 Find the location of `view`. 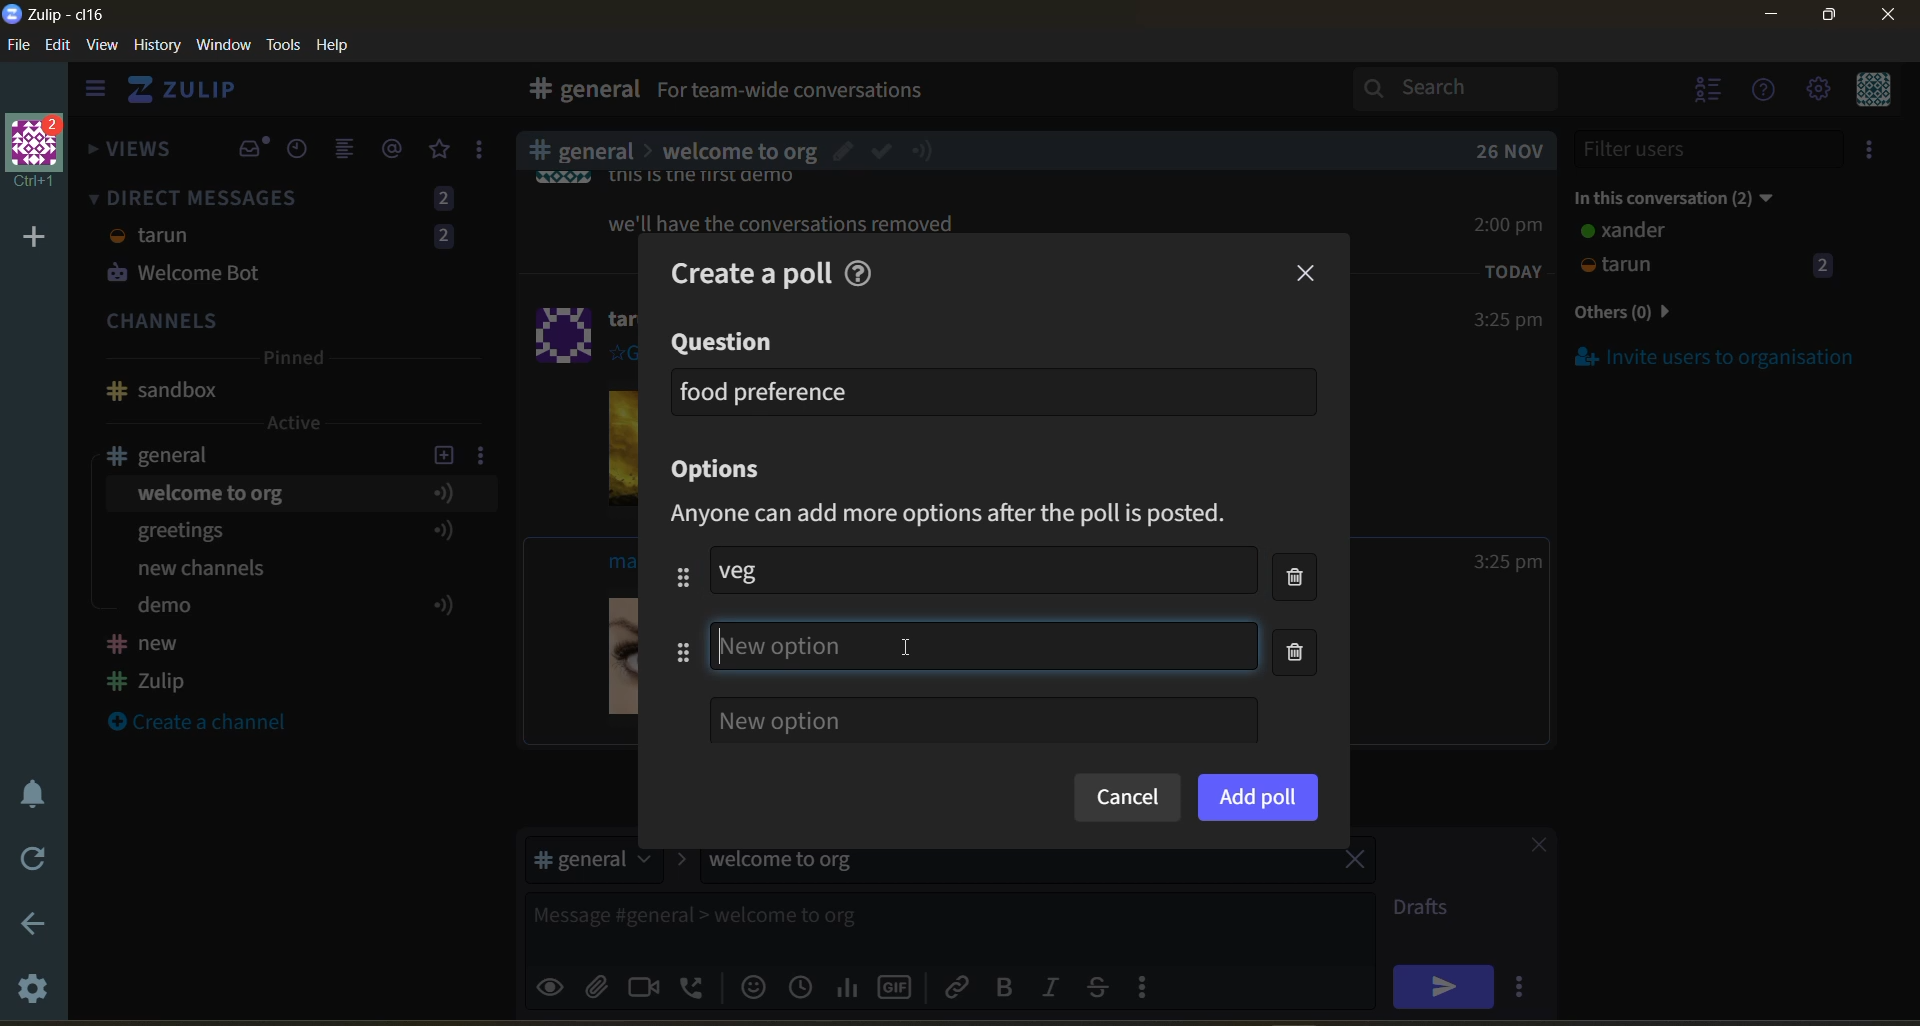

view is located at coordinates (103, 46).